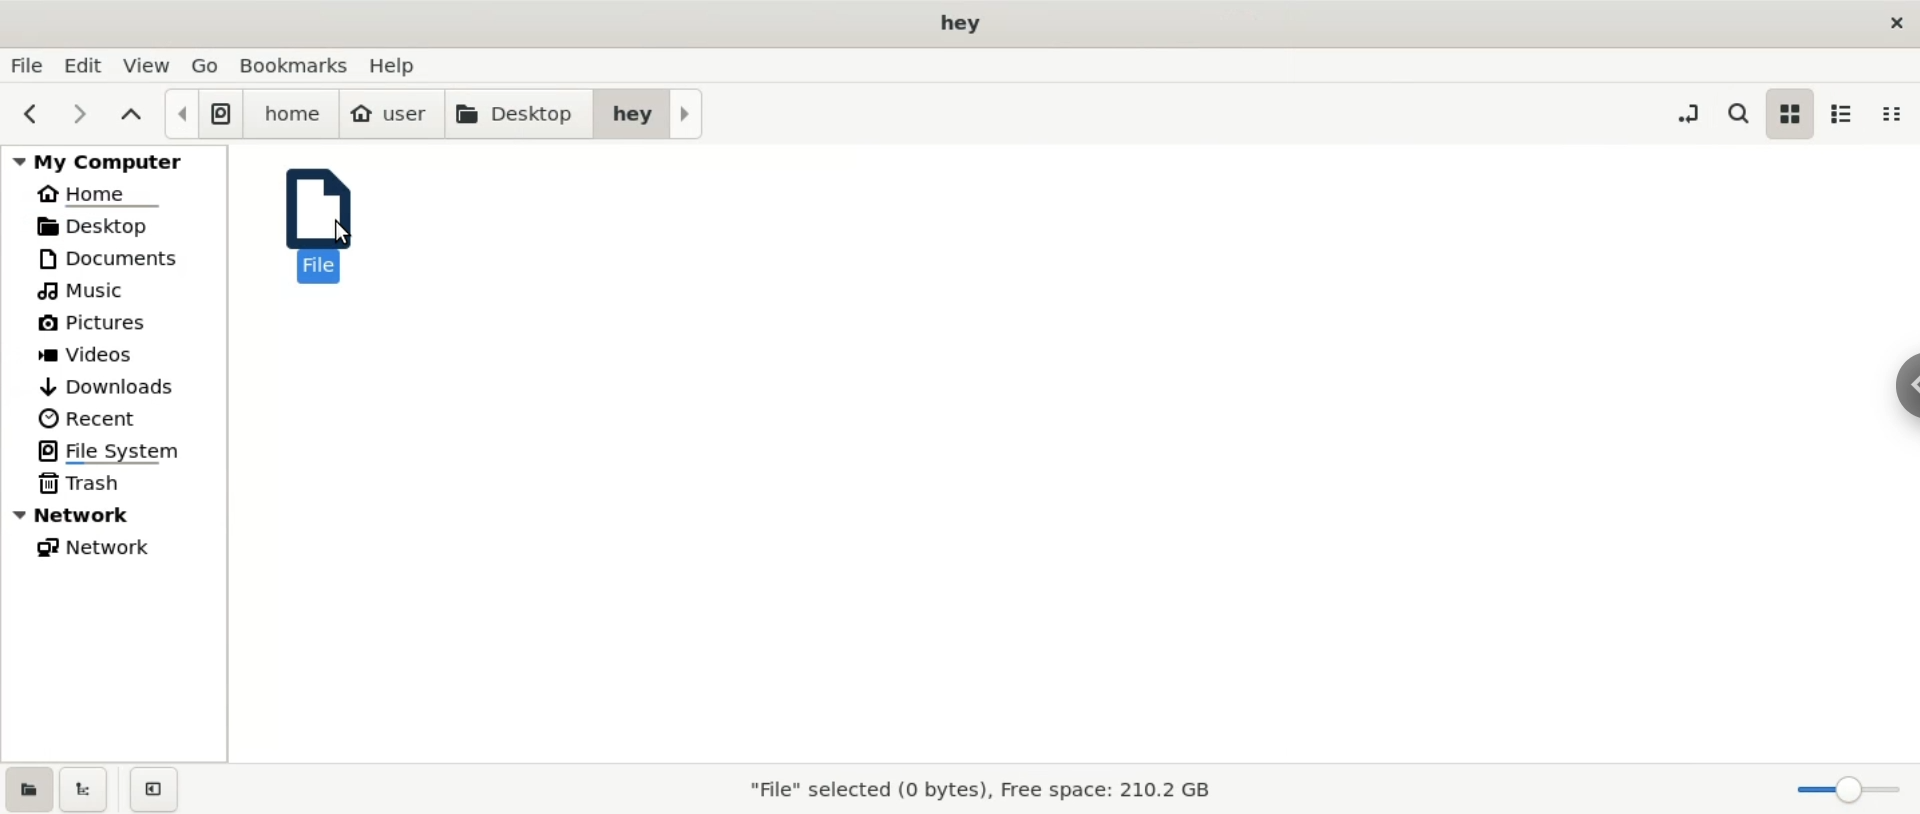 This screenshot has height=814, width=1920. Describe the element at coordinates (1898, 113) in the screenshot. I see `compact view` at that location.